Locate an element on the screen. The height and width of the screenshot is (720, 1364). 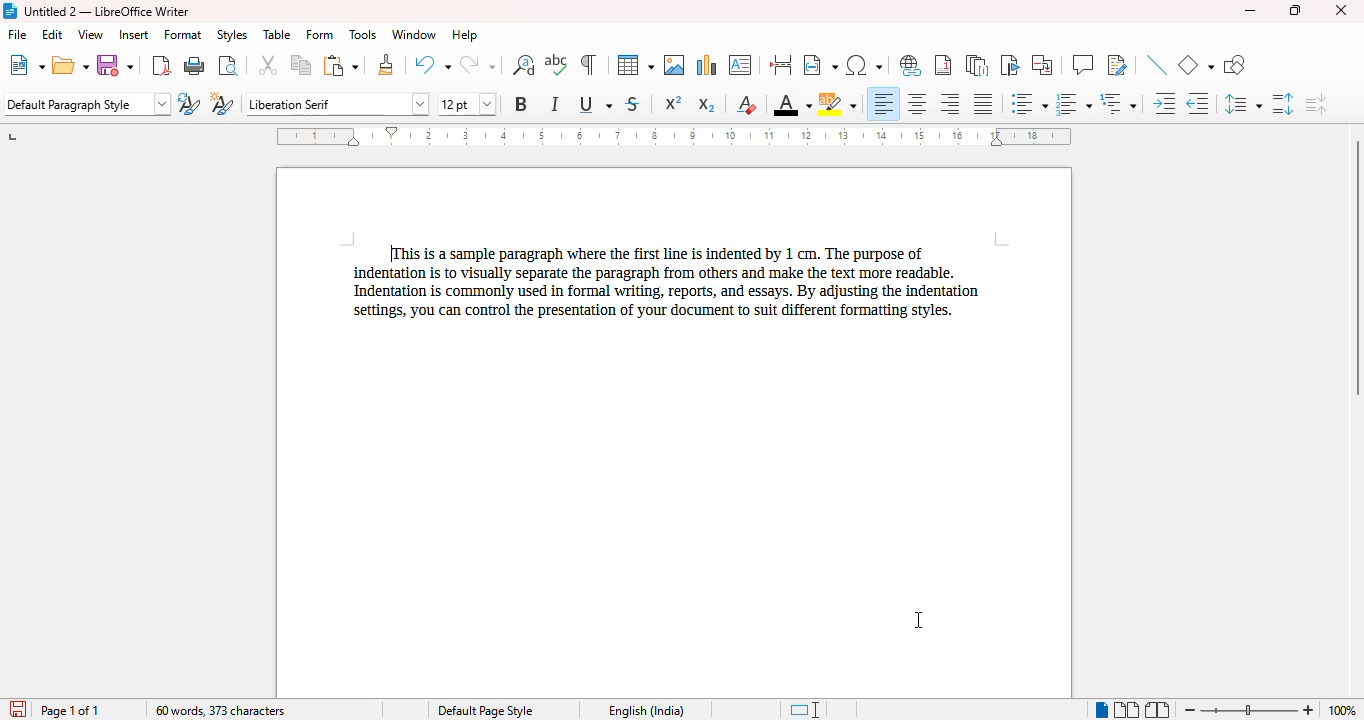
print is located at coordinates (195, 64).